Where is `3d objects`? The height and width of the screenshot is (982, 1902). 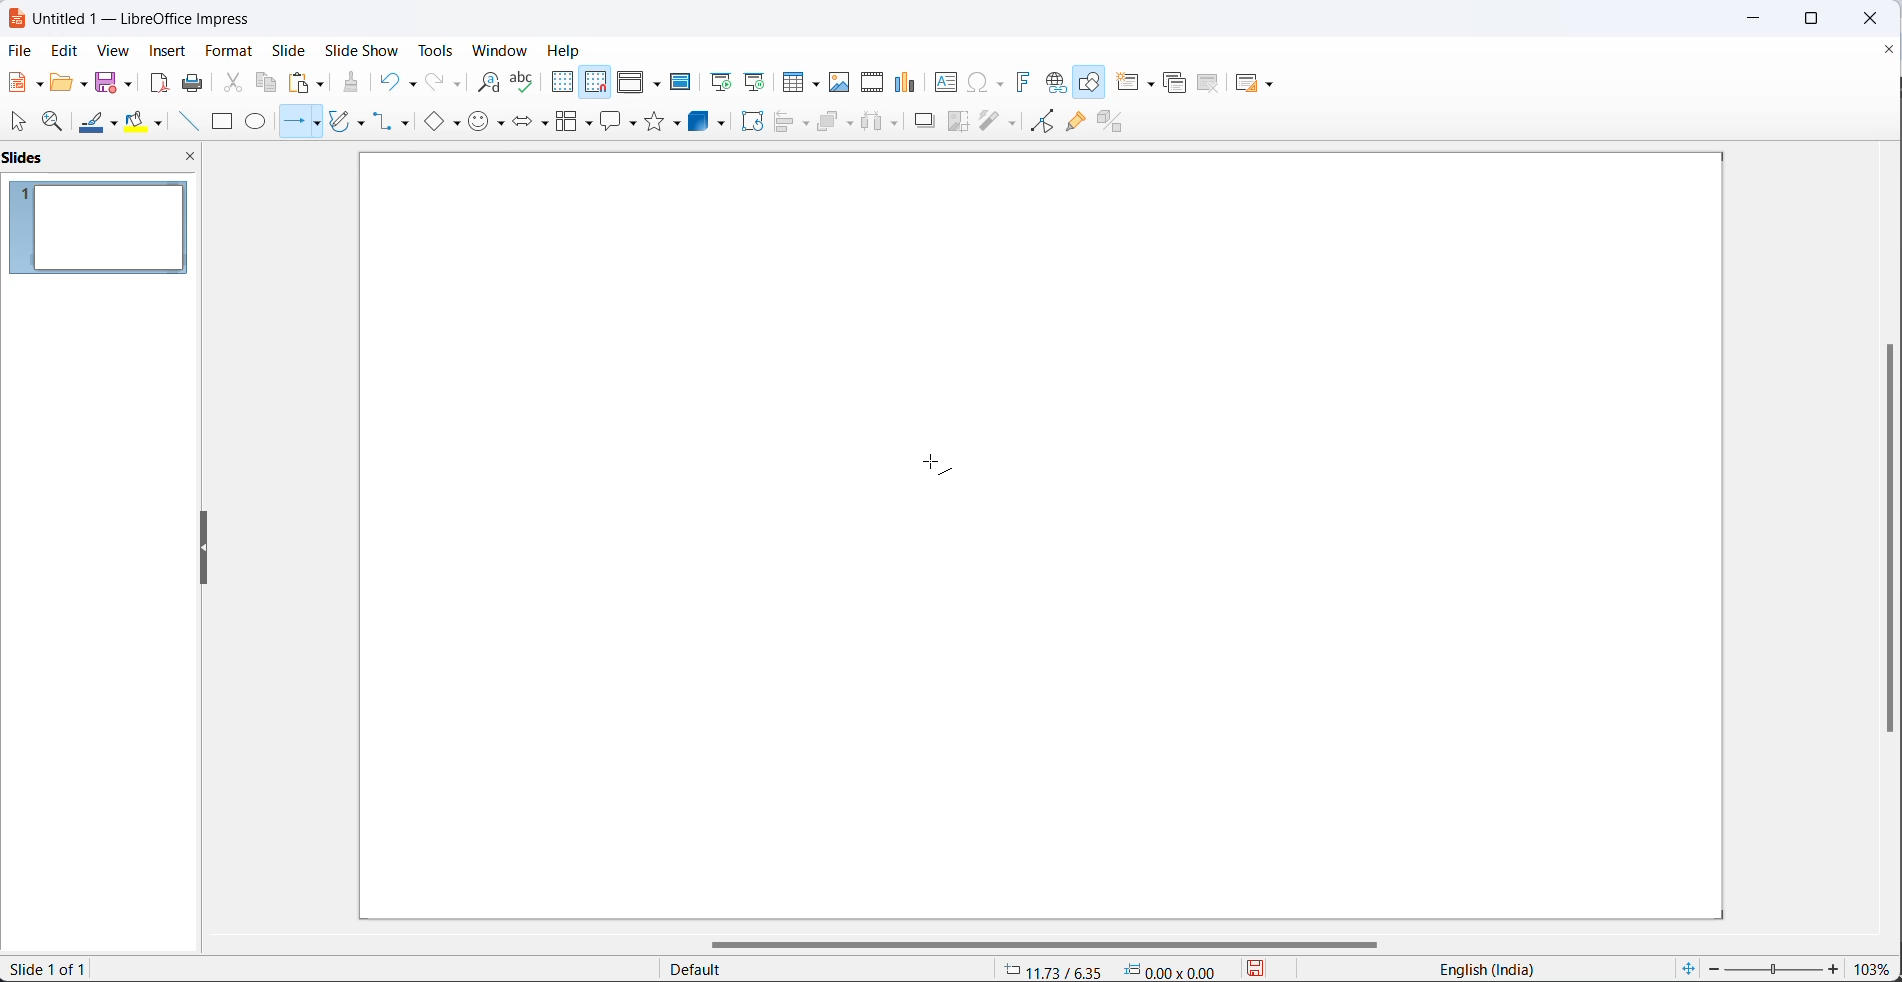
3d objects is located at coordinates (710, 123).